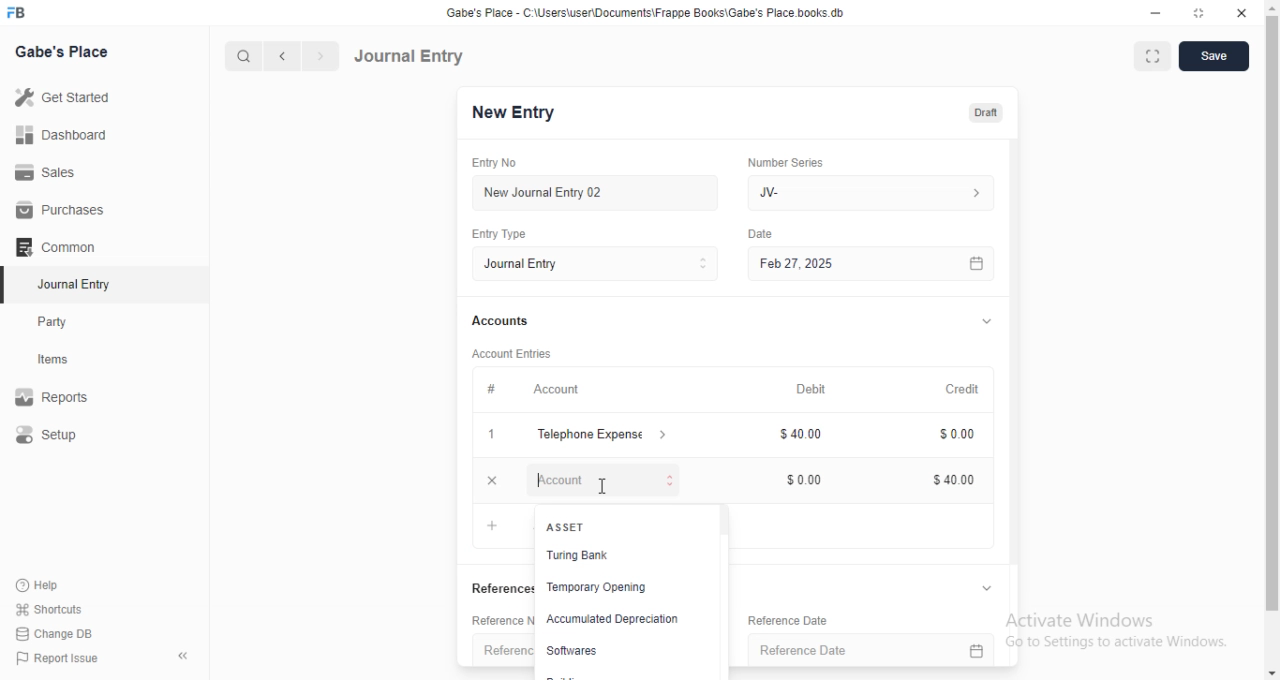 This screenshot has height=680, width=1280. Describe the element at coordinates (53, 394) in the screenshot. I see `Reports` at that location.